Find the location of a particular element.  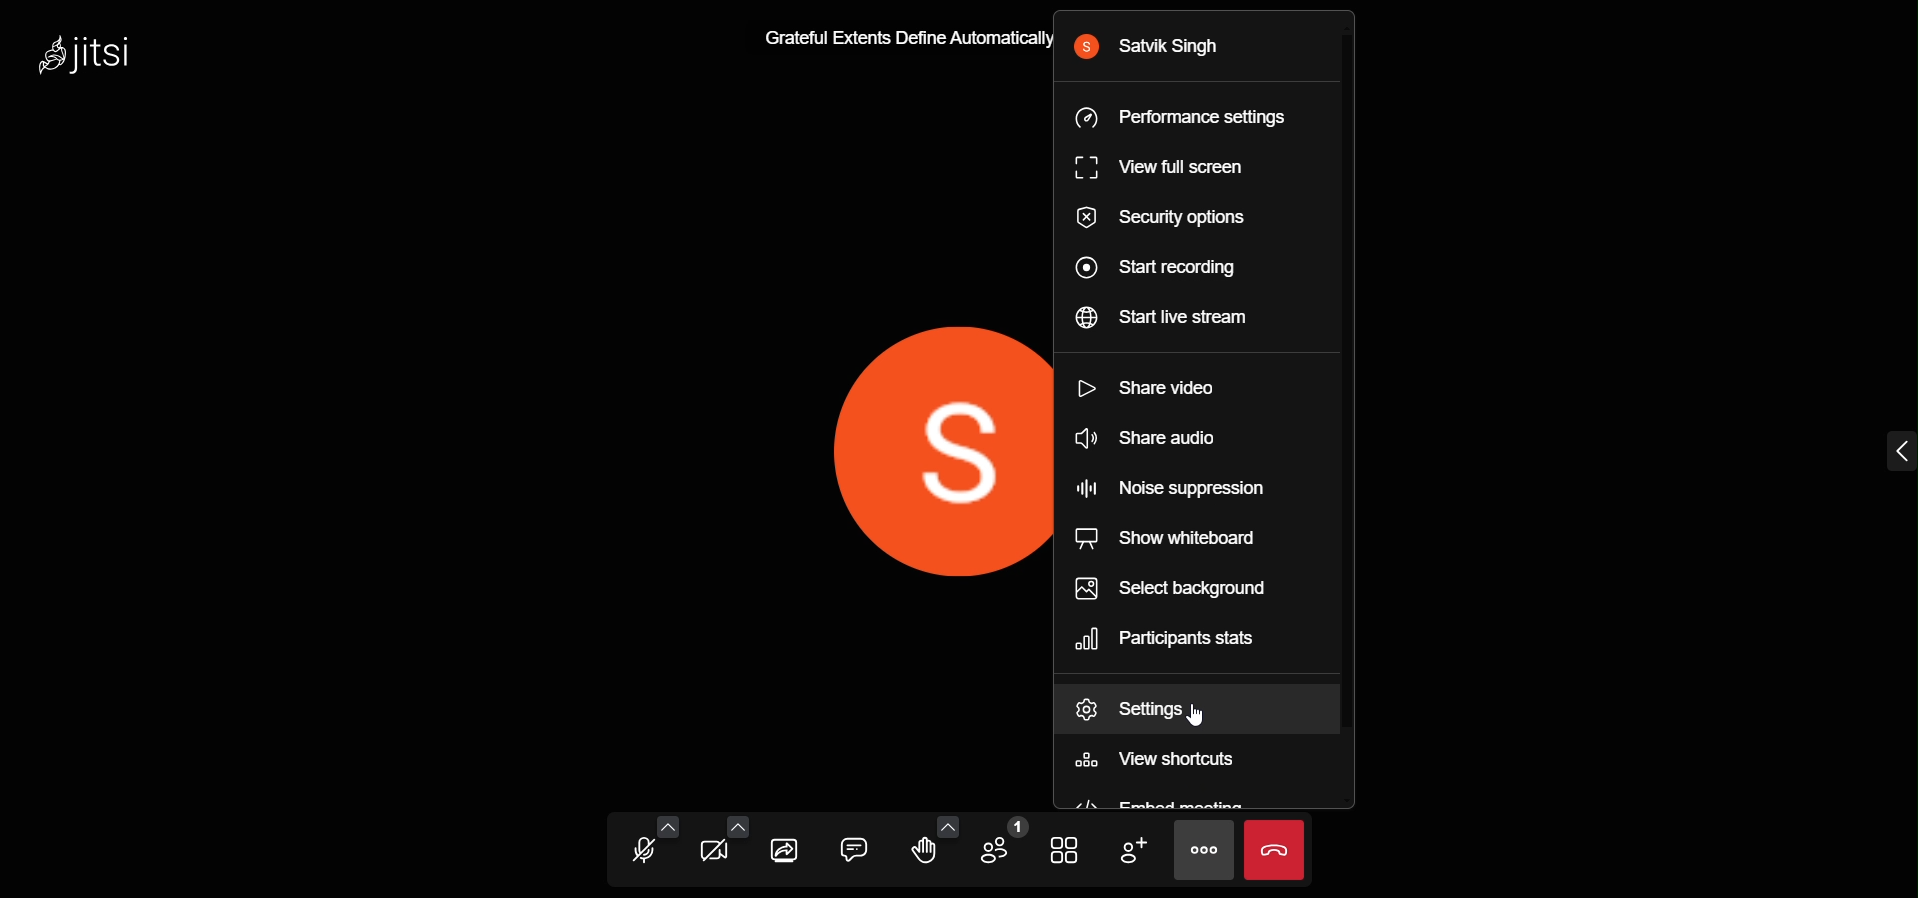

video setting is located at coordinates (740, 822).